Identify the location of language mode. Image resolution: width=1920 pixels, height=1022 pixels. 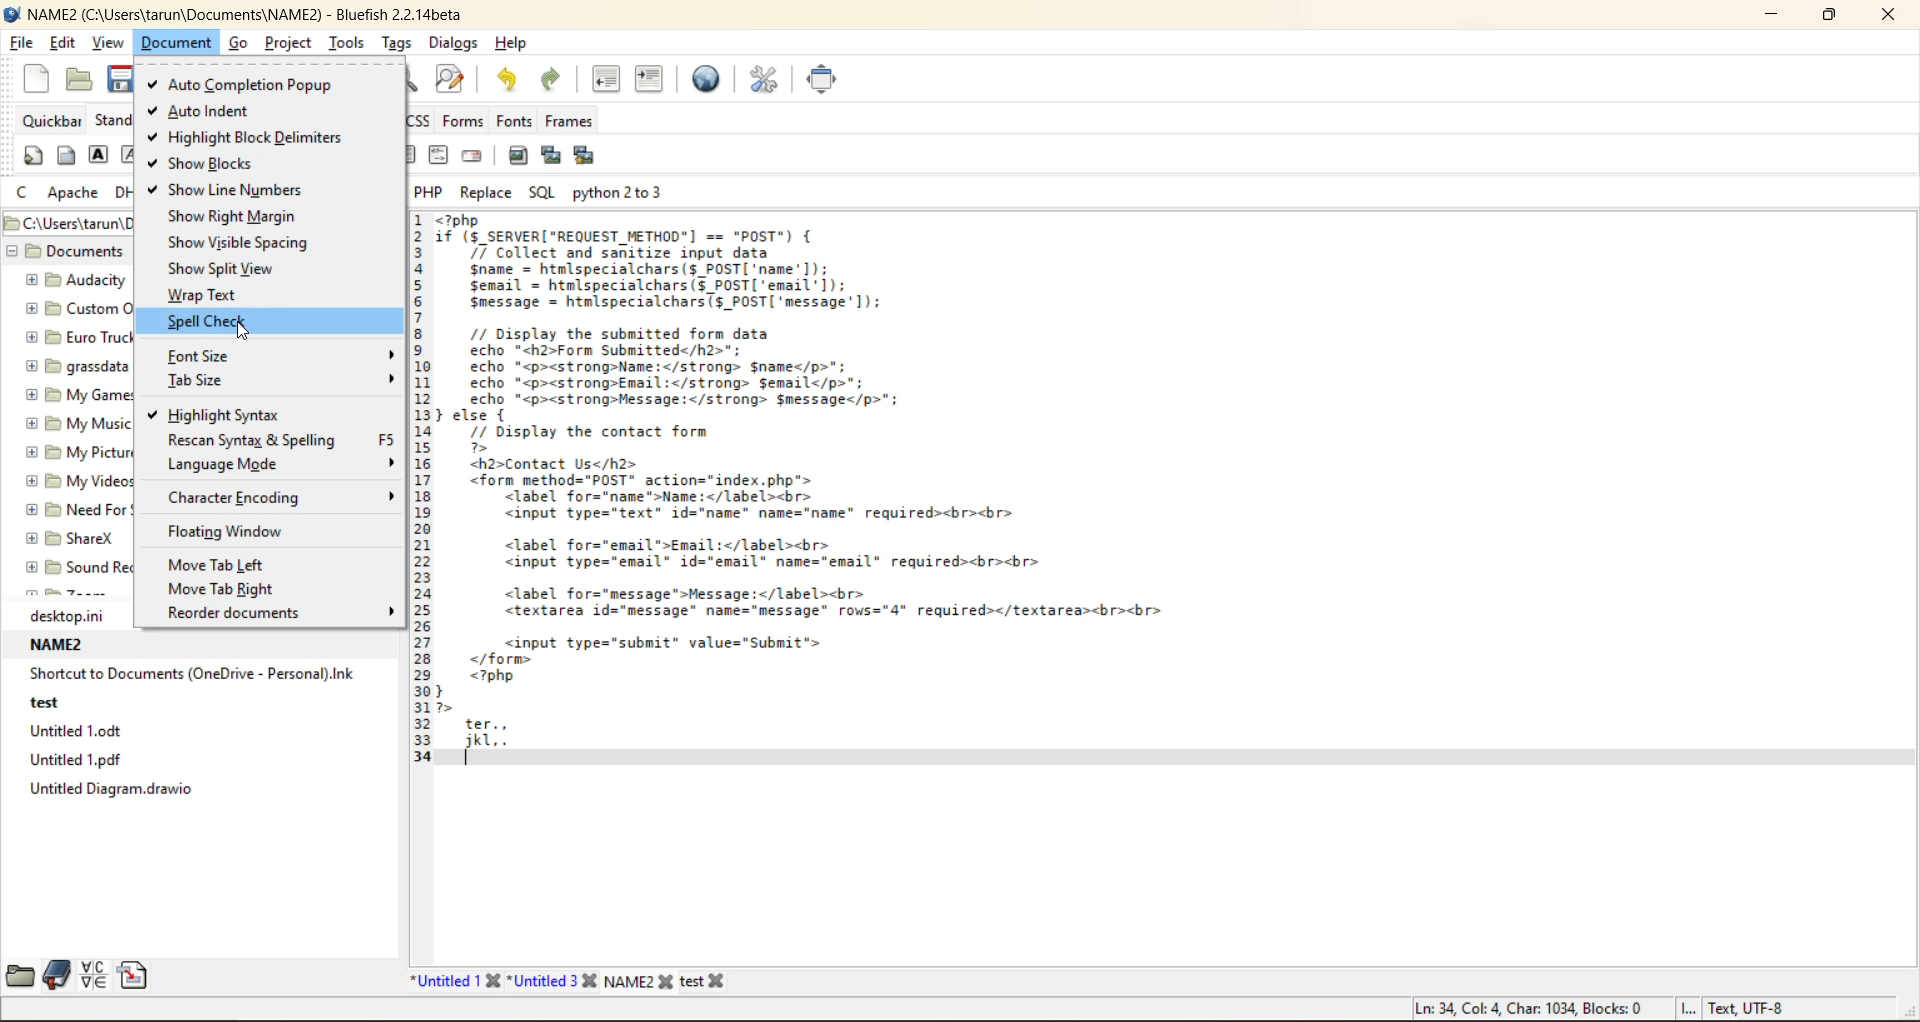
(279, 463).